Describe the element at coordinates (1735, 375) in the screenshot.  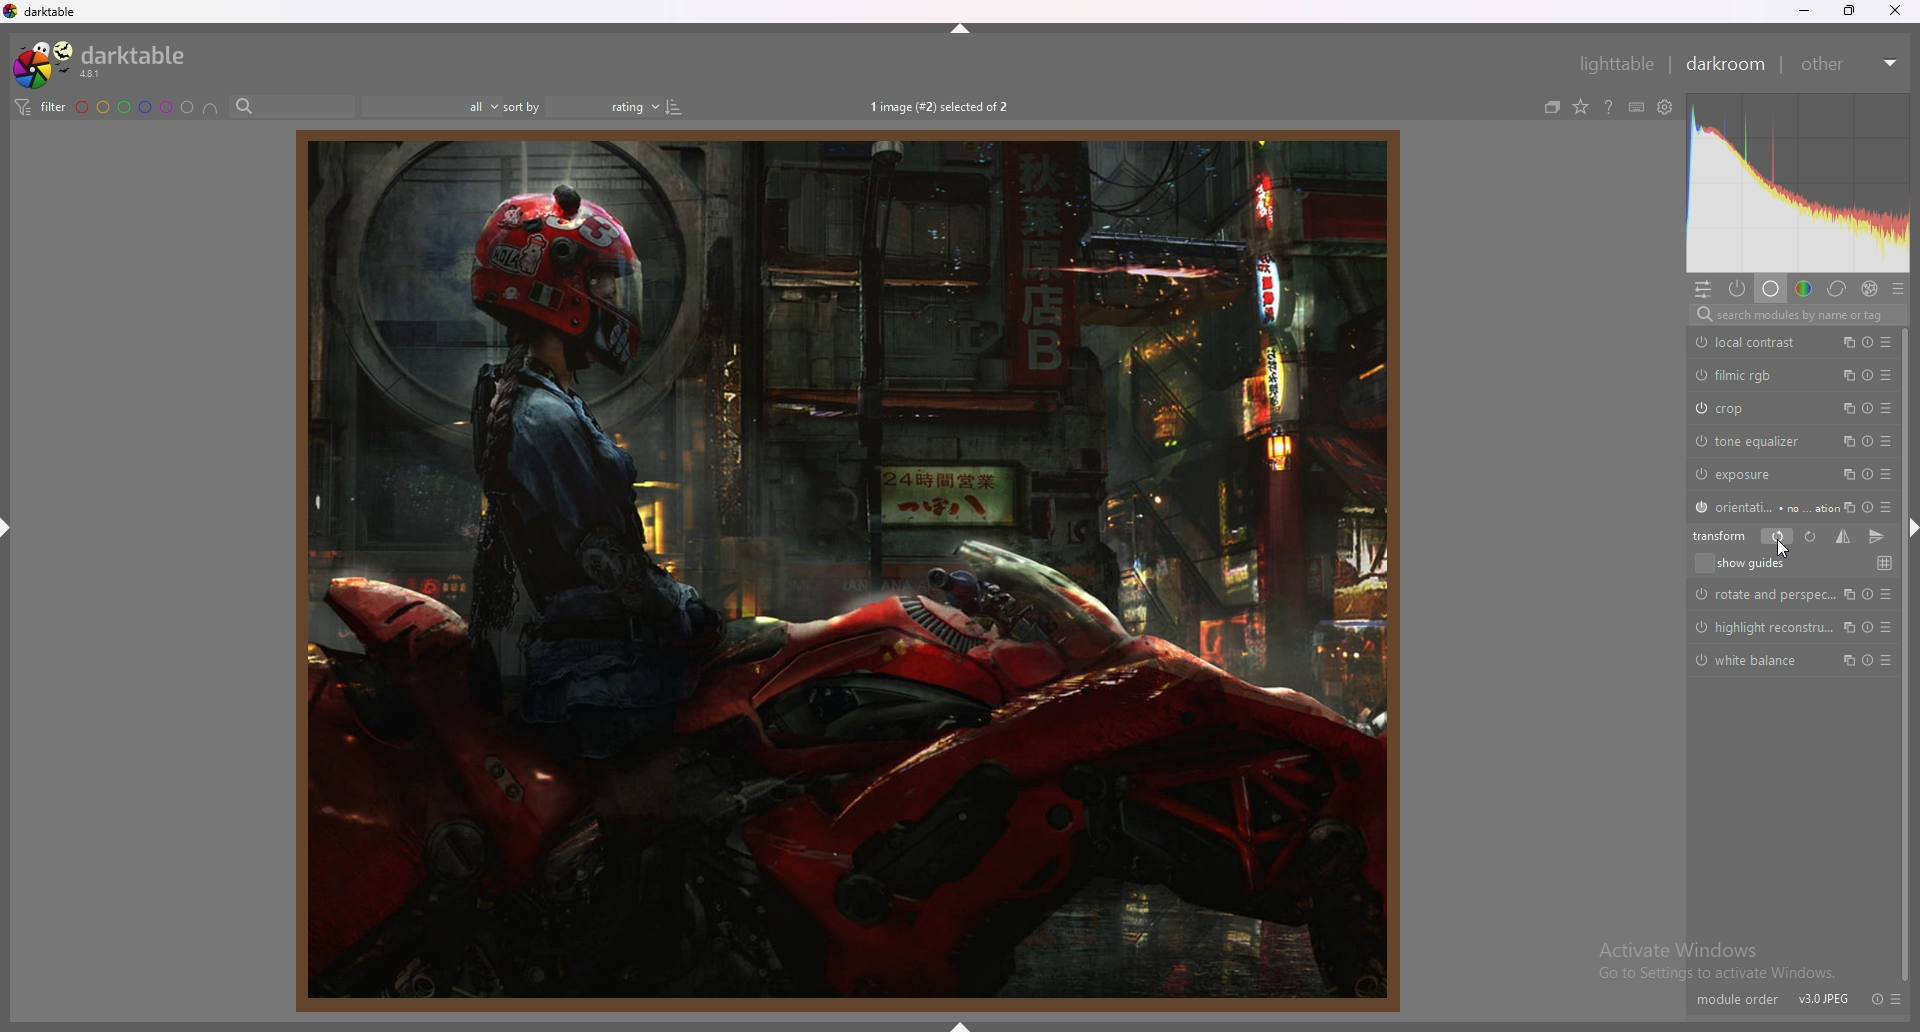
I see `filmic rgb` at that location.